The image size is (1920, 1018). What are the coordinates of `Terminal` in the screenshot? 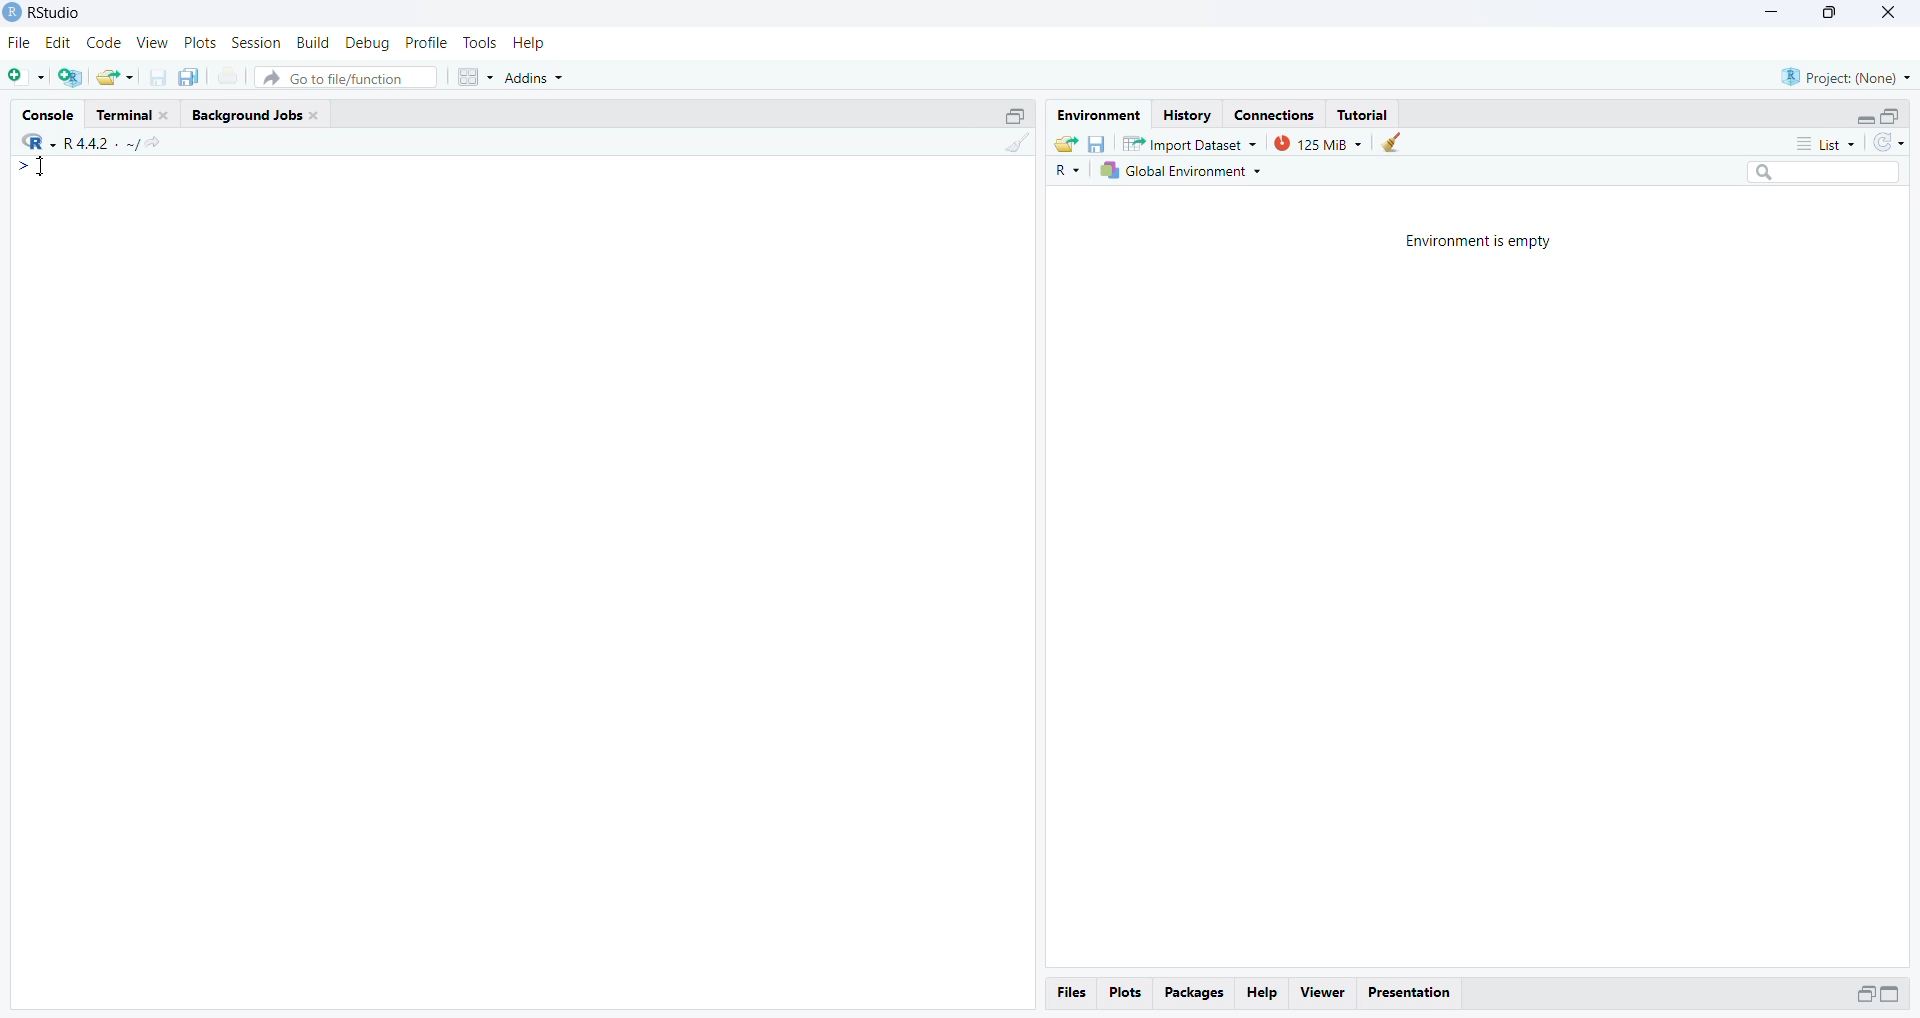 It's located at (135, 112).